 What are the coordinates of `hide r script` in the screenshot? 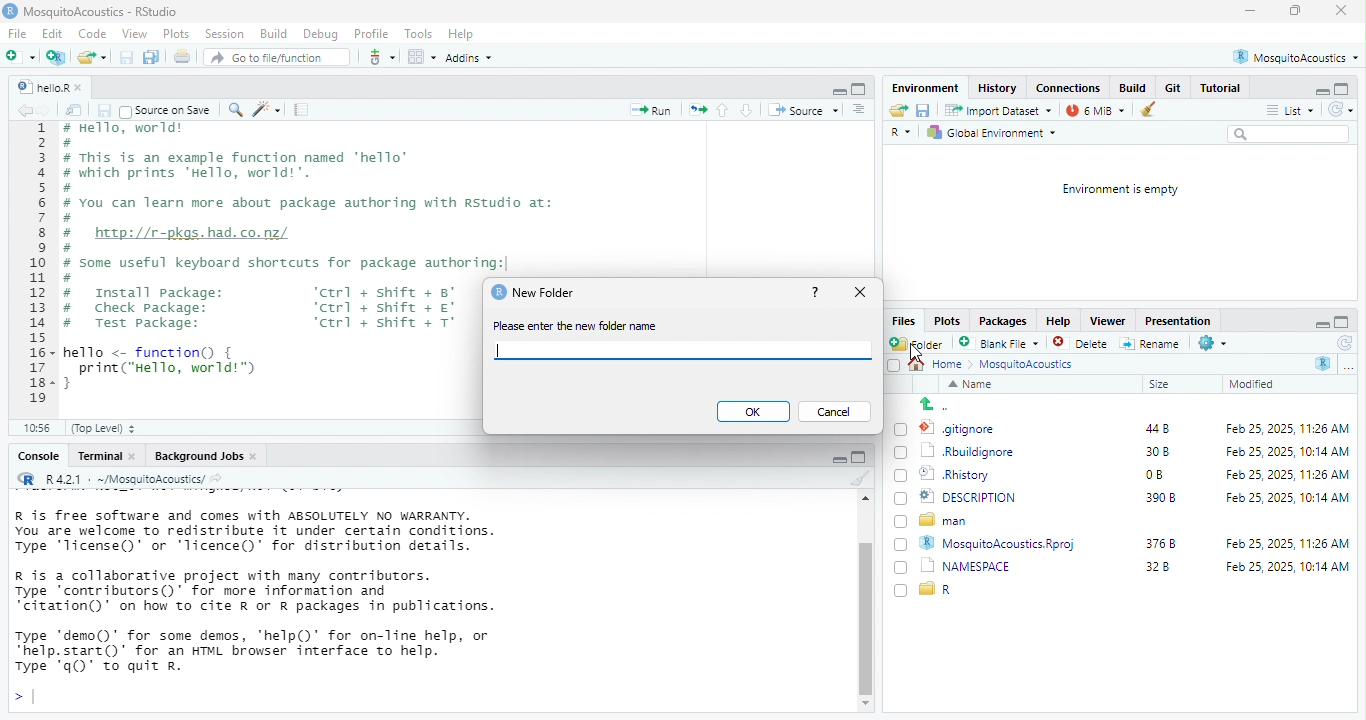 It's located at (831, 459).